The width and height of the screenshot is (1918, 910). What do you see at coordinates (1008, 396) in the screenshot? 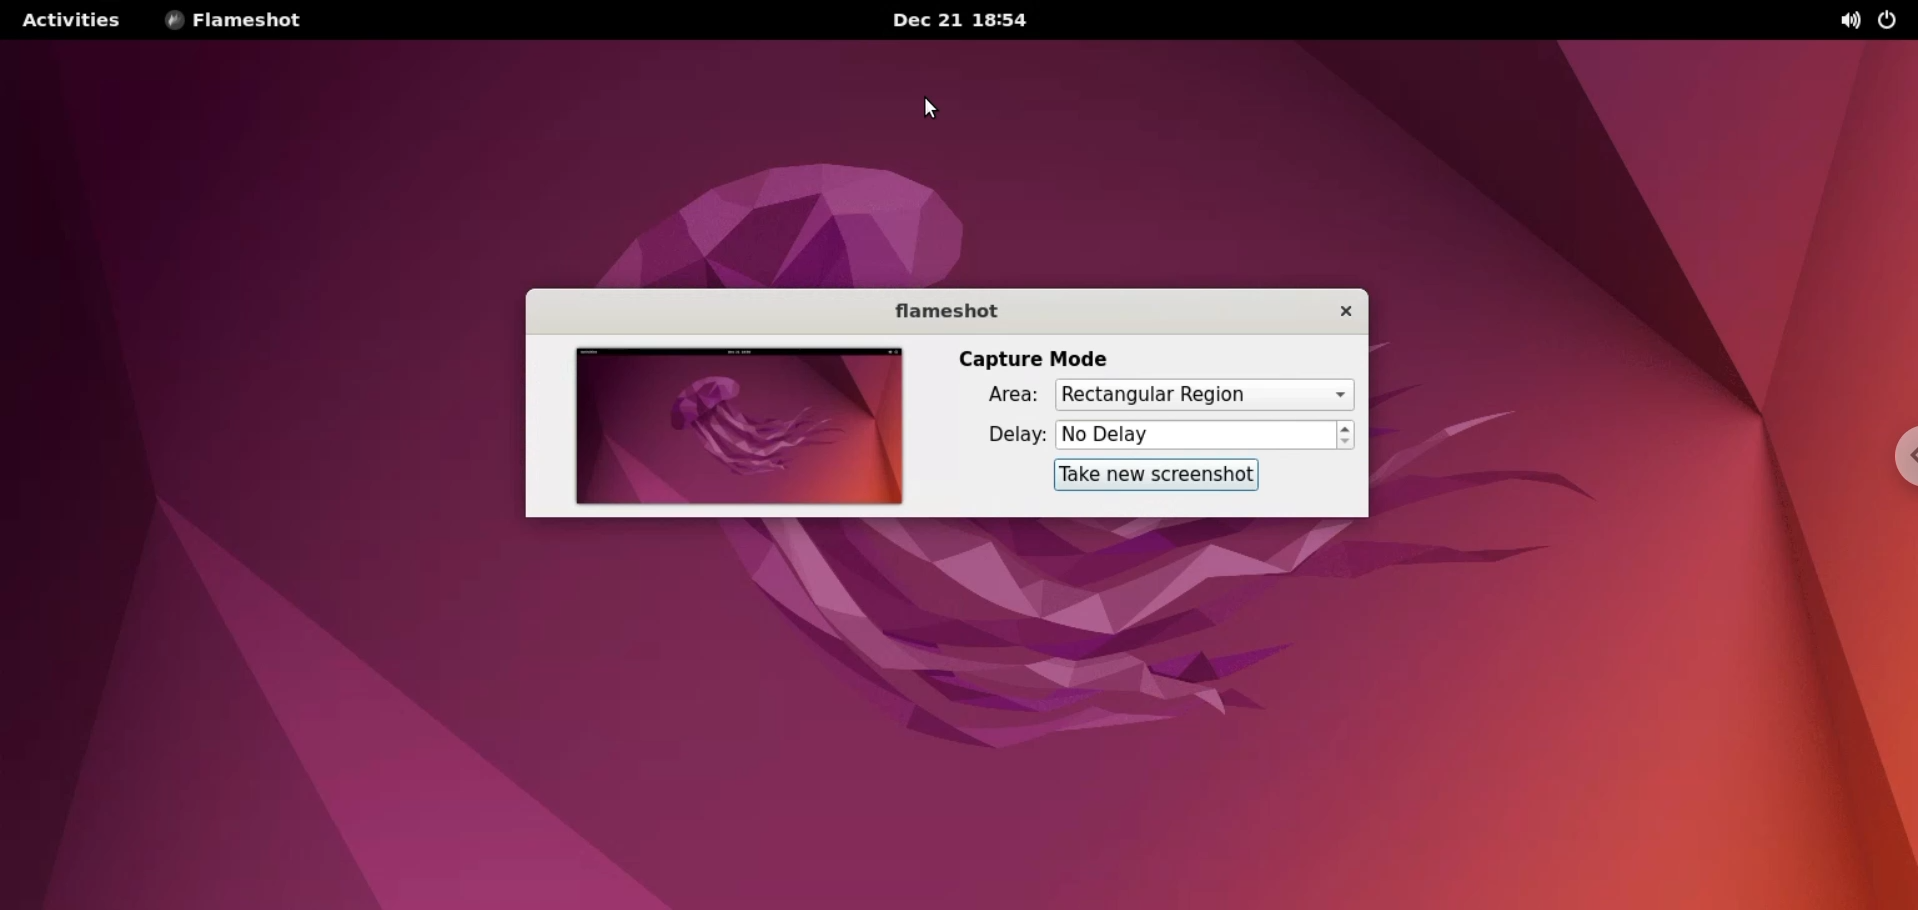
I see `area:` at bounding box center [1008, 396].